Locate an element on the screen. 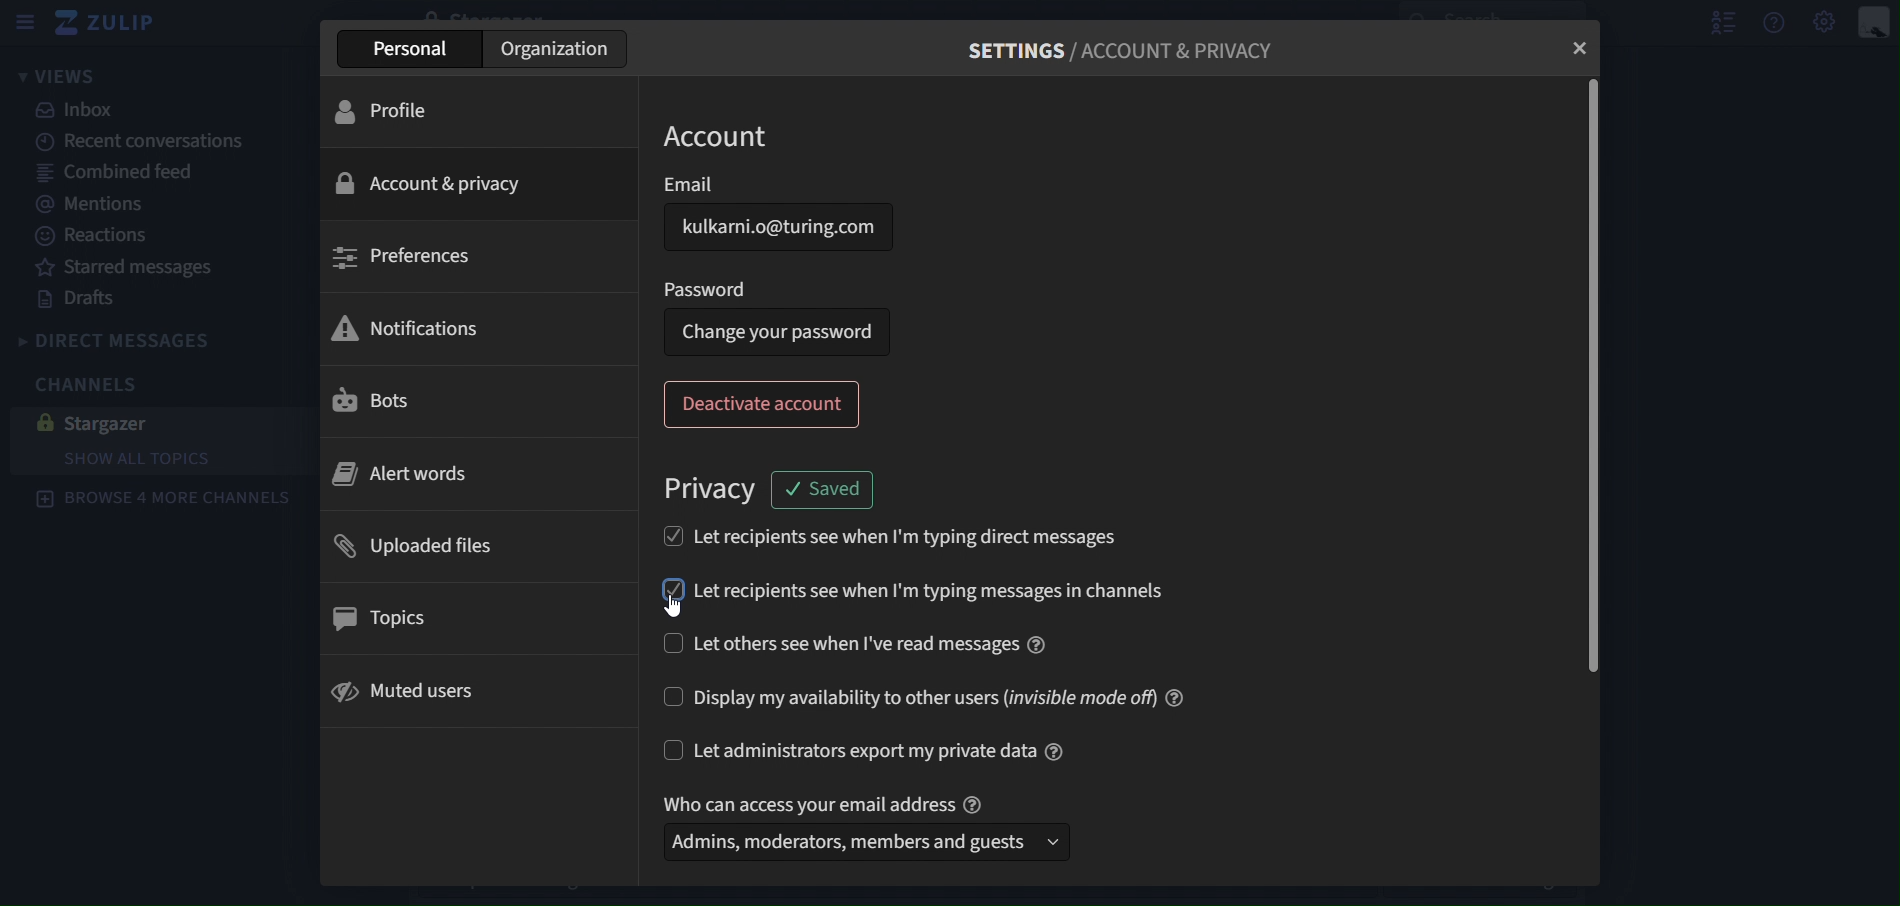 This screenshot has height=906, width=1900. saved is located at coordinates (825, 490).